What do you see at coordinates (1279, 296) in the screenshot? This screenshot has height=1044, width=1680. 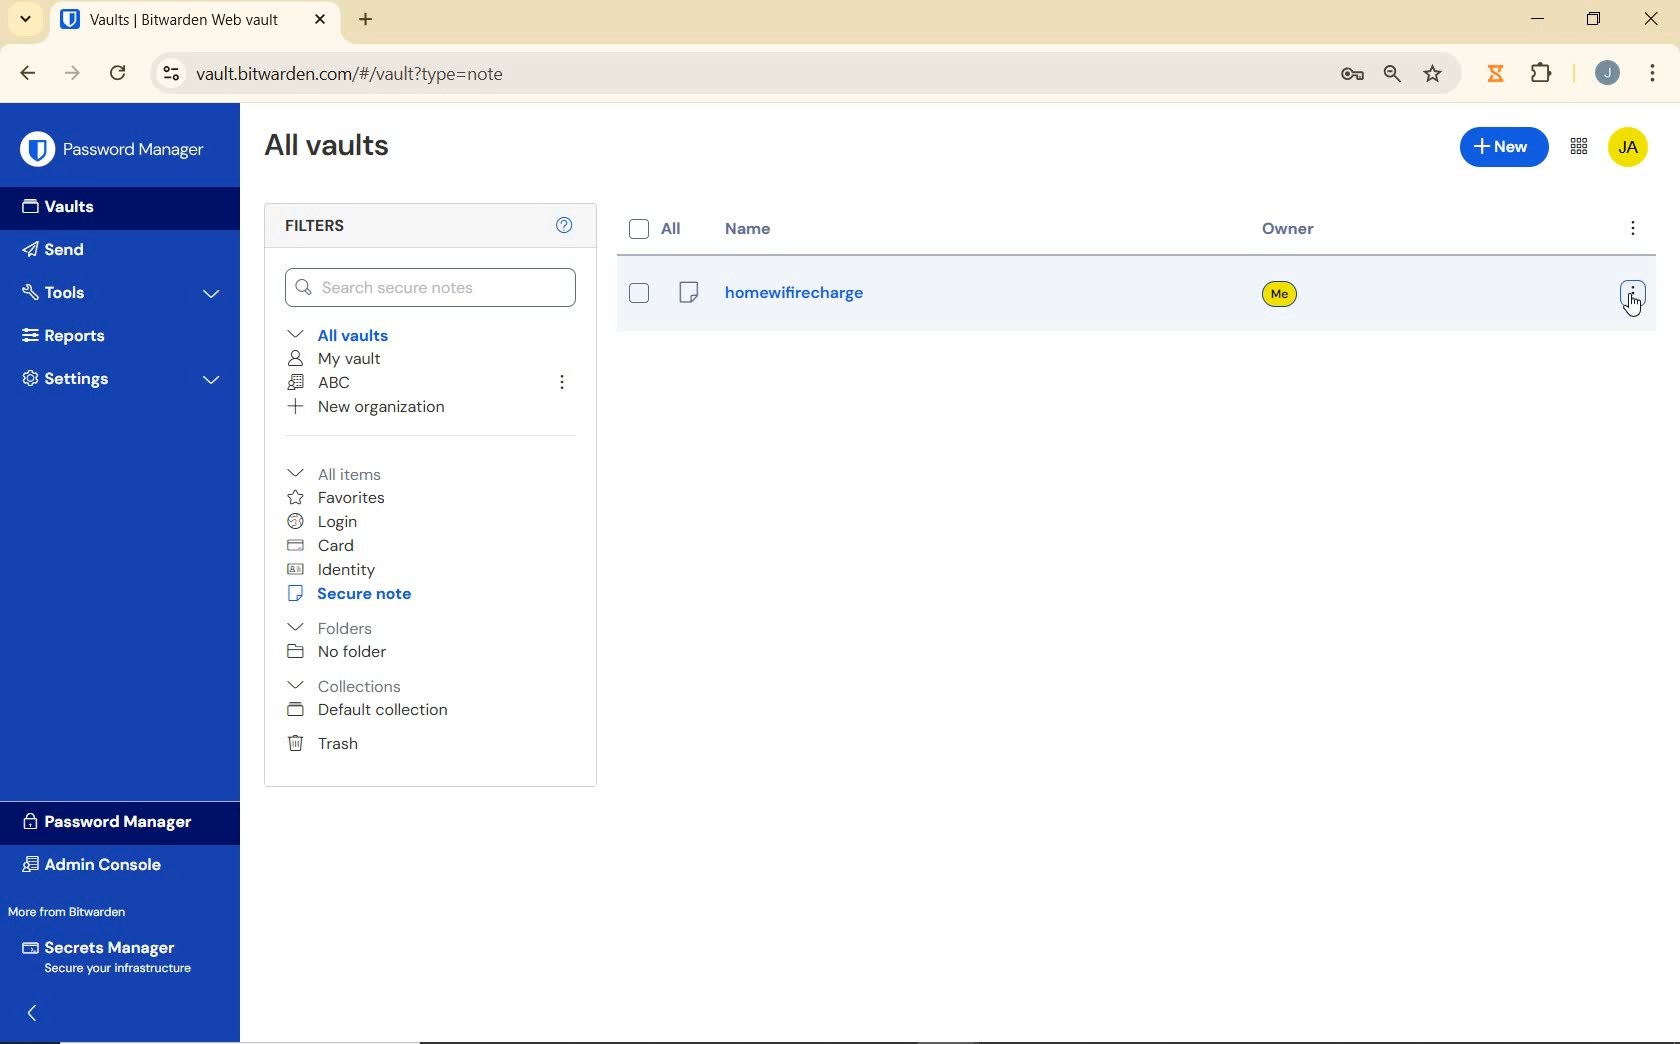 I see `owner` at bounding box center [1279, 296].